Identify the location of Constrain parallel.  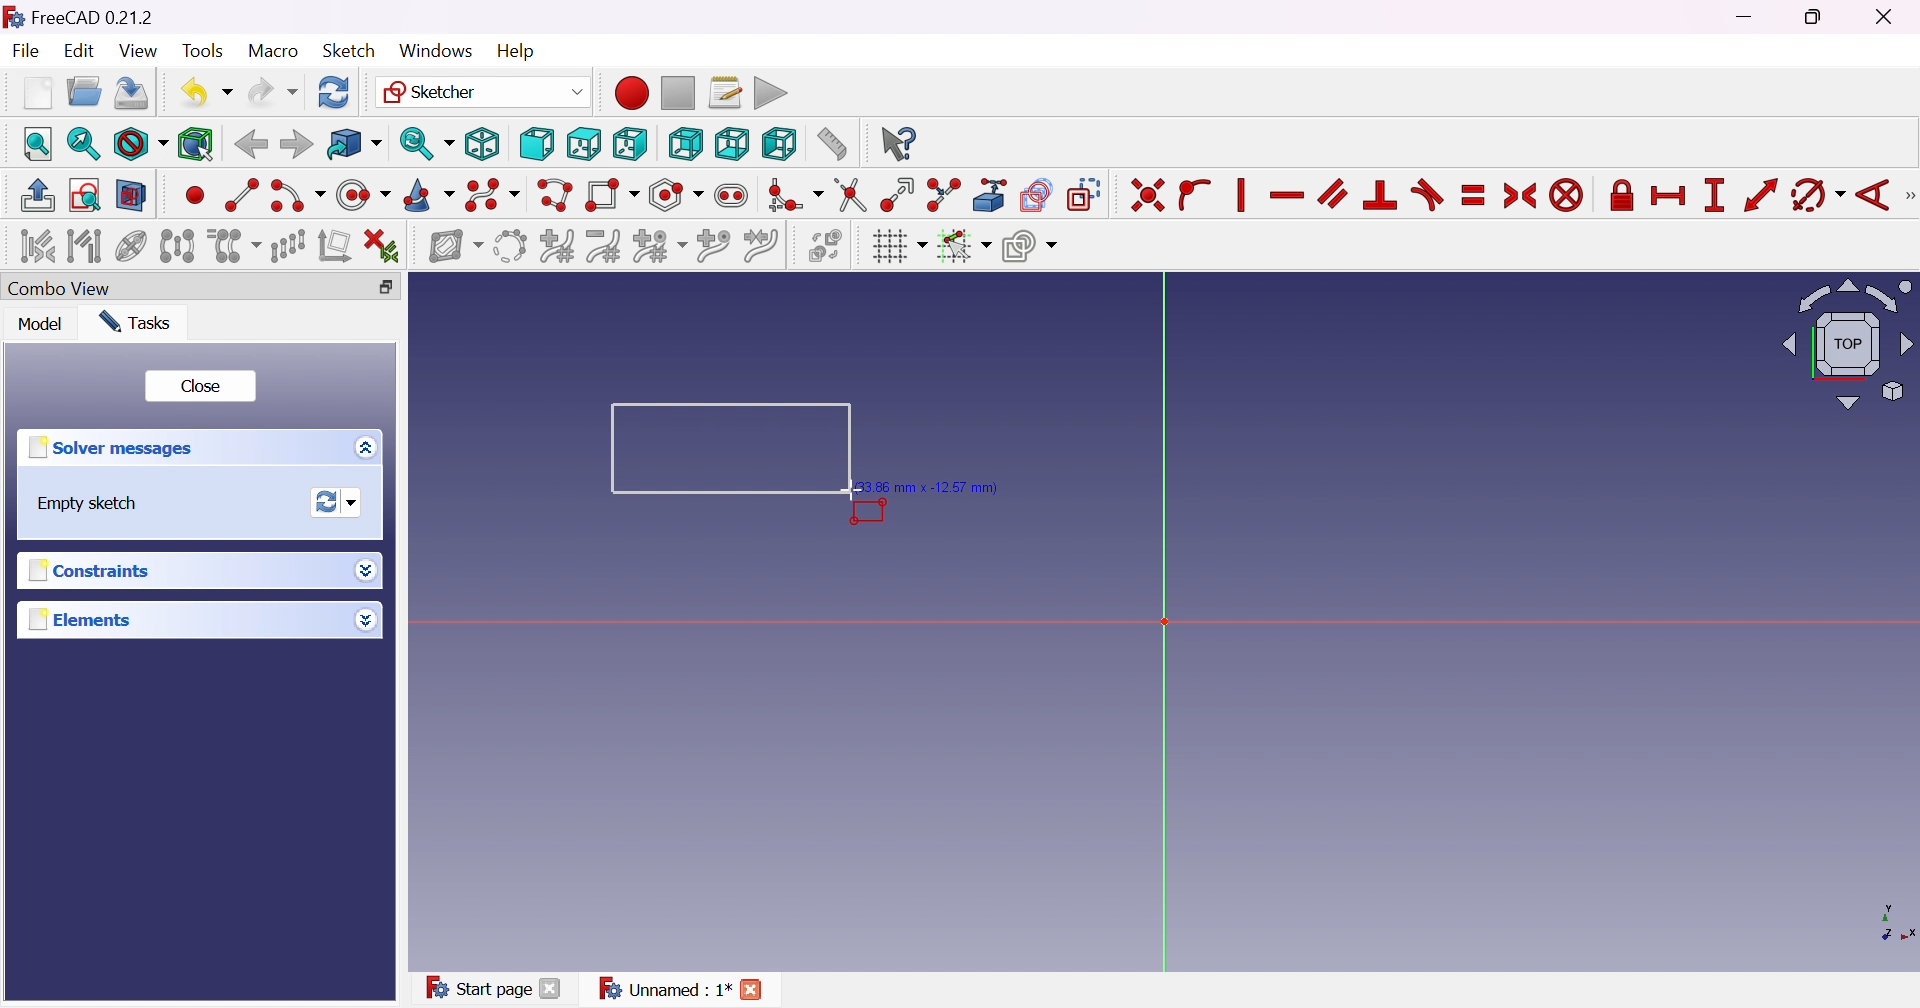
(1334, 194).